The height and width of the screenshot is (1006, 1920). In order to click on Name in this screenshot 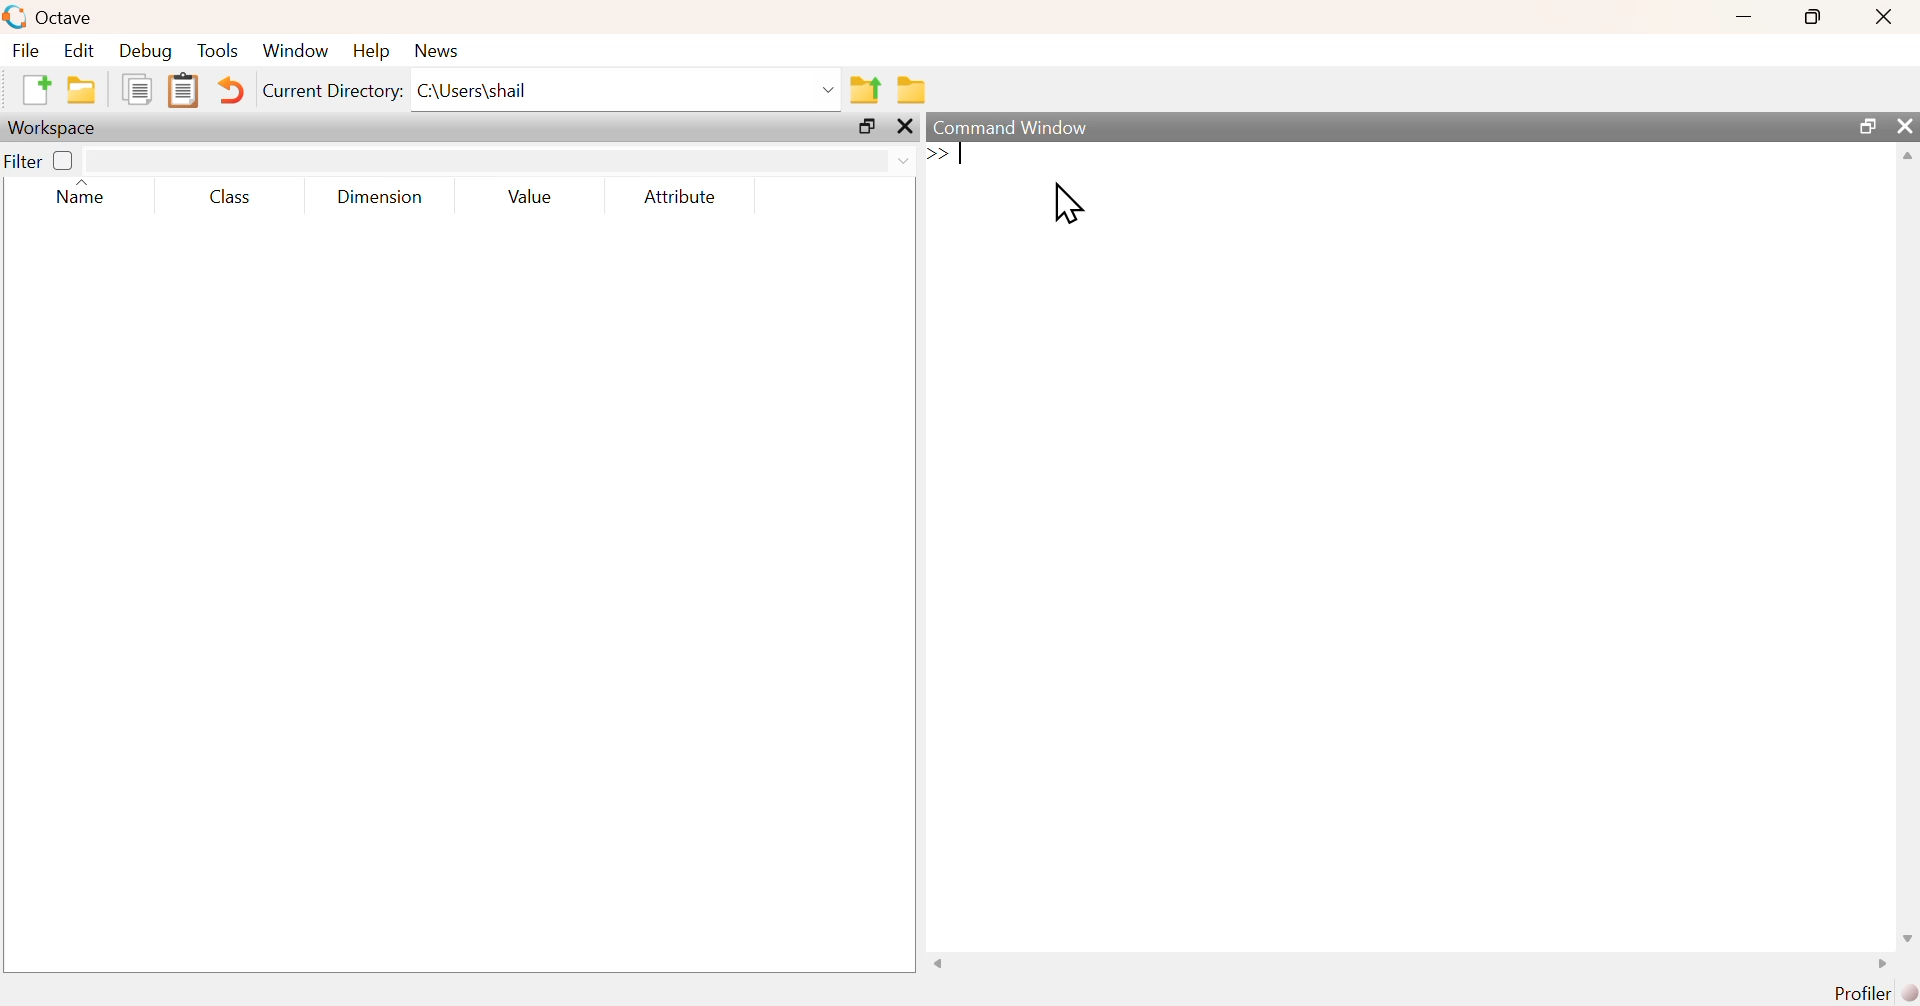, I will do `click(92, 194)`.